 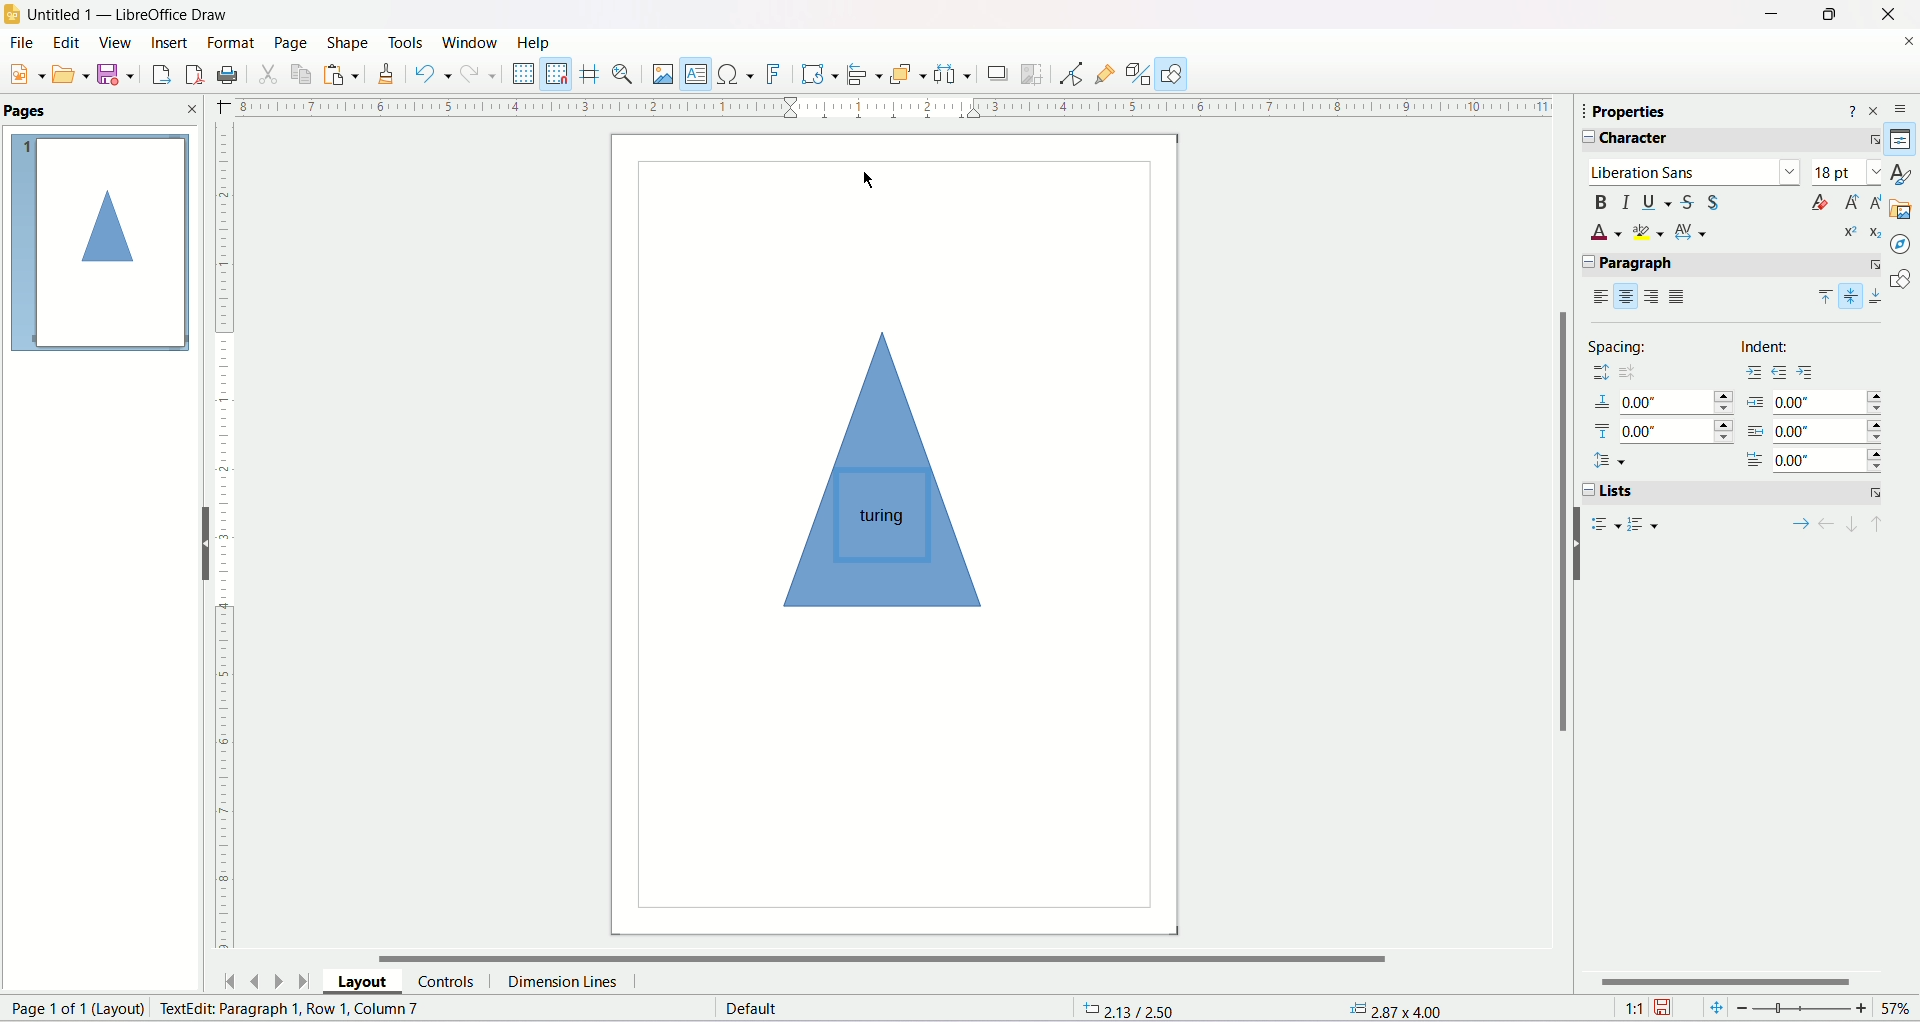 I want to click on Controls, so click(x=443, y=980).